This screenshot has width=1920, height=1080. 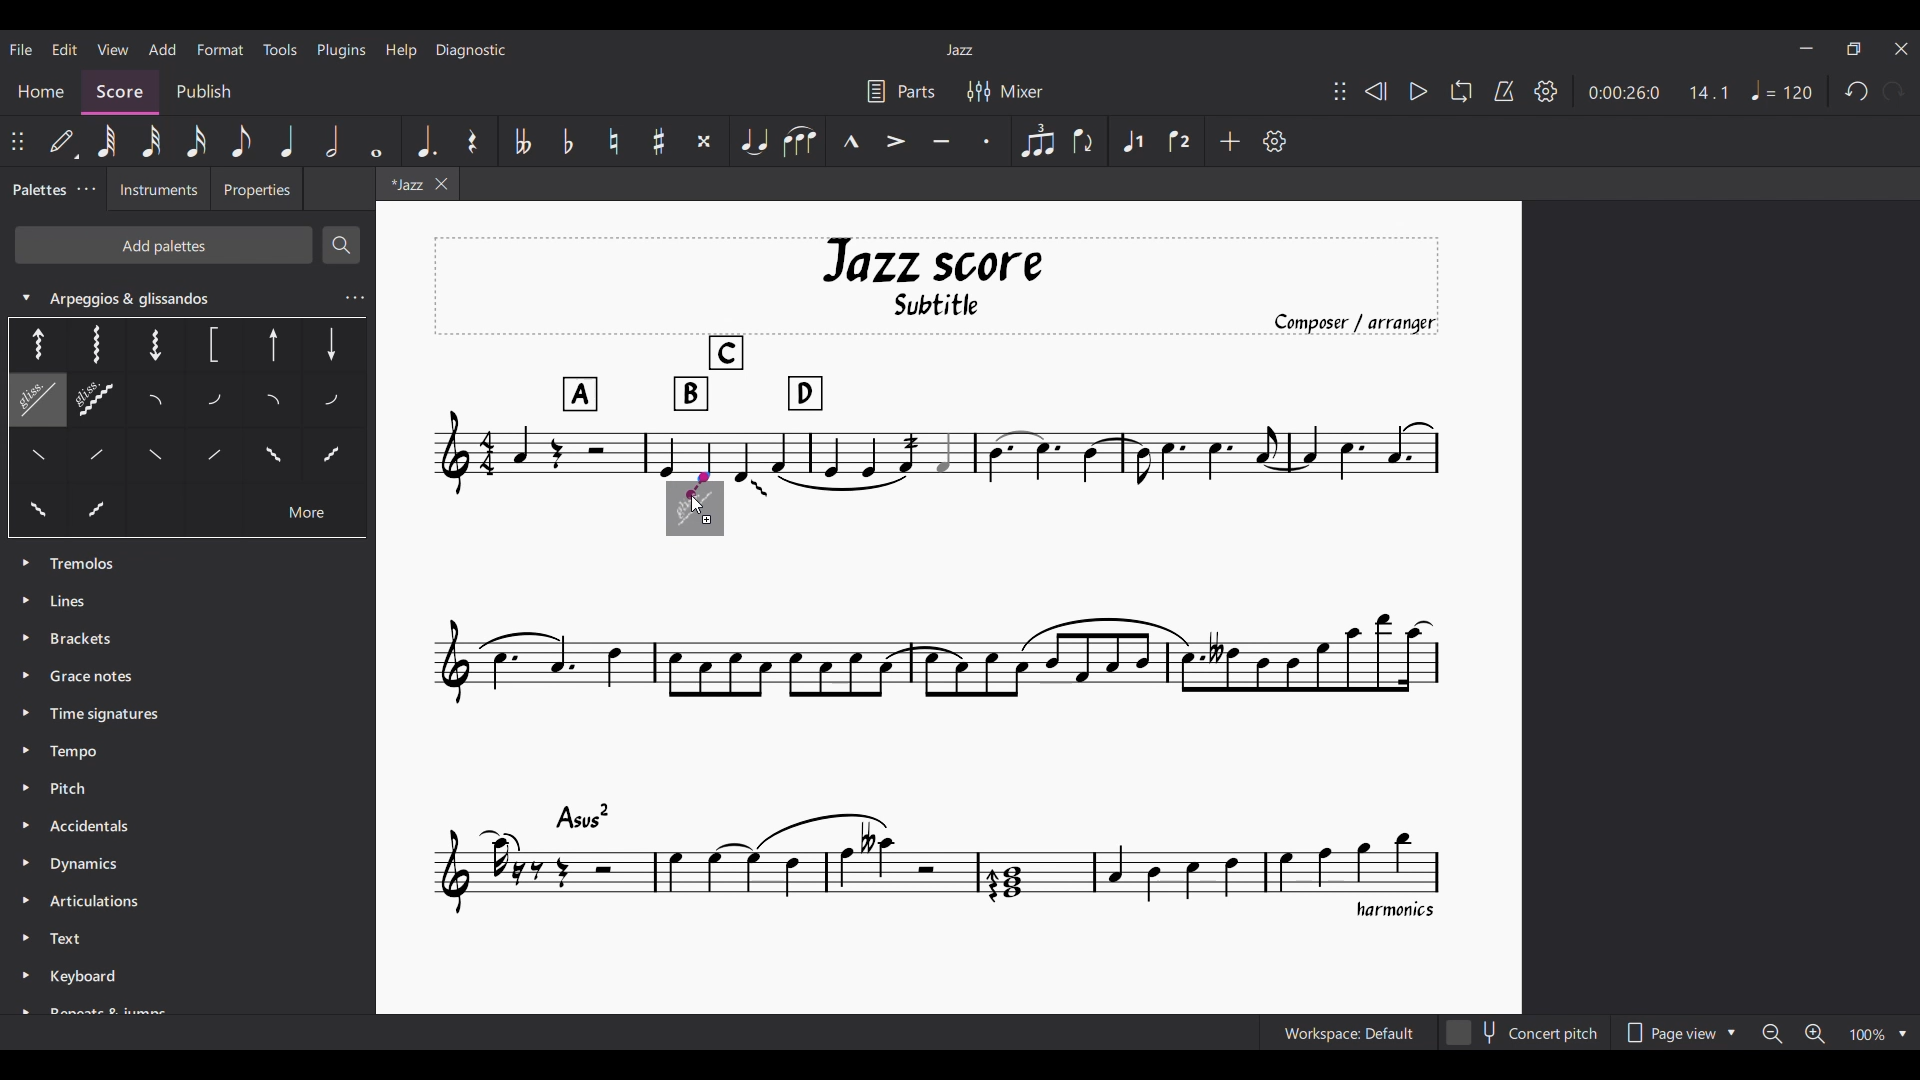 I want to click on Tuplet, so click(x=1038, y=142).